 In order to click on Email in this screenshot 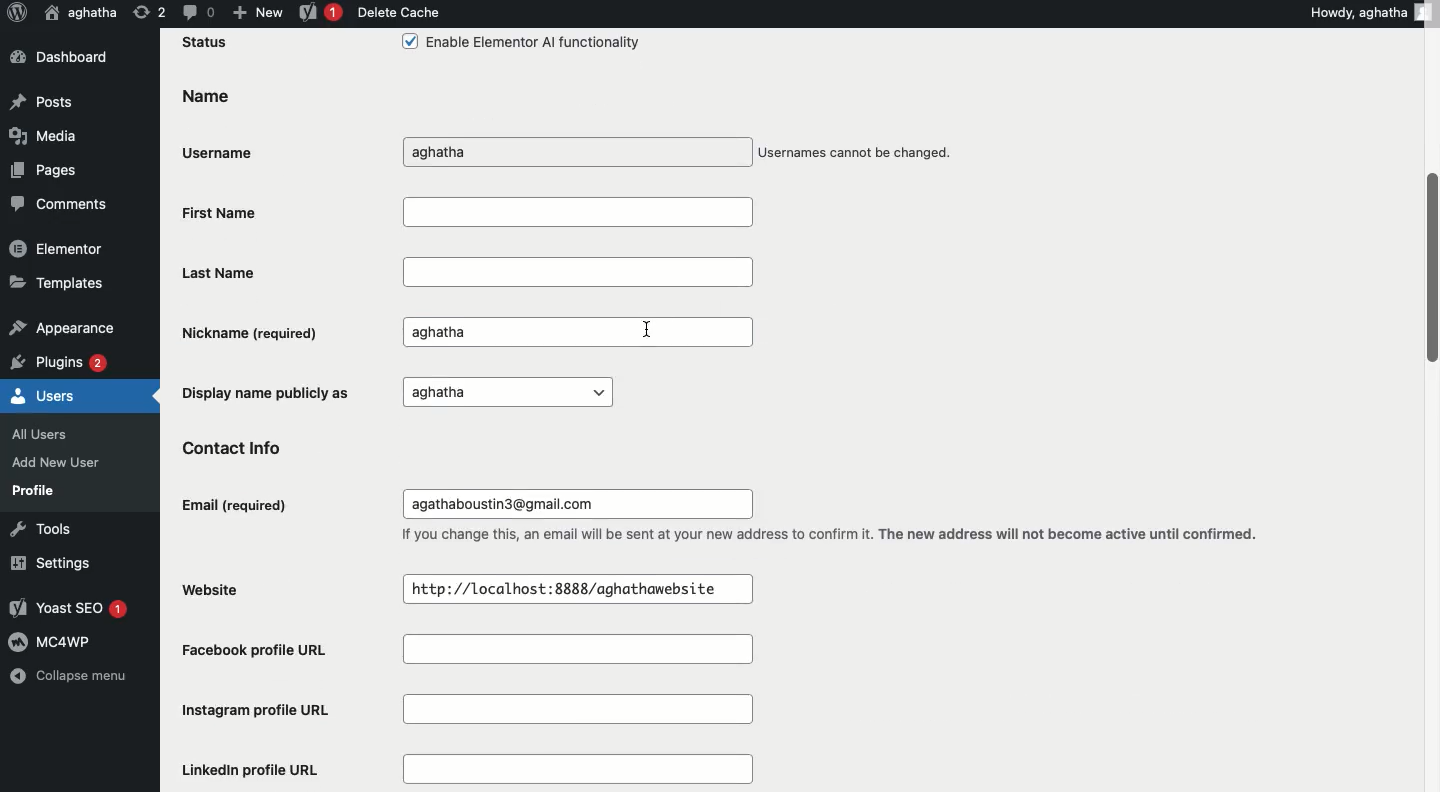, I will do `click(716, 518)`.